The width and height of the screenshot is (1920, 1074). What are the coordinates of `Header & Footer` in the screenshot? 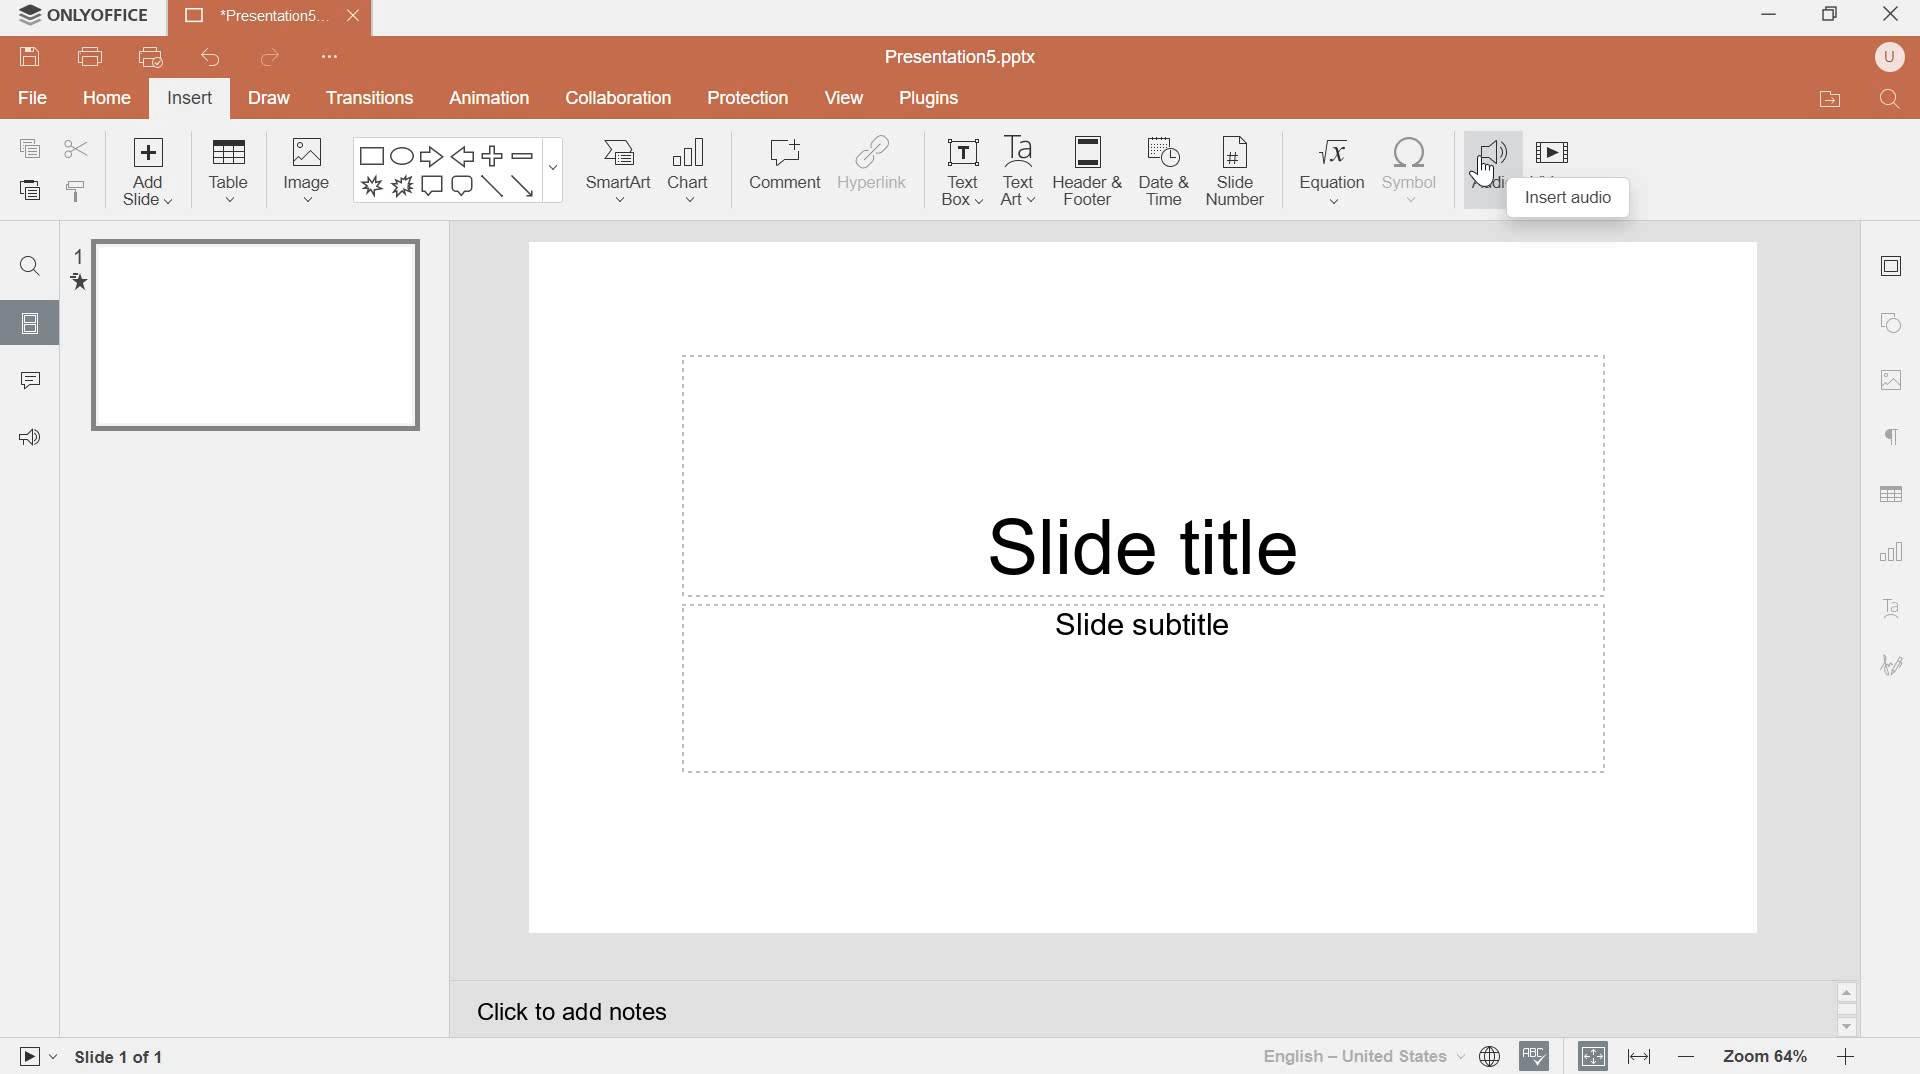 It's located at (1091, 172).